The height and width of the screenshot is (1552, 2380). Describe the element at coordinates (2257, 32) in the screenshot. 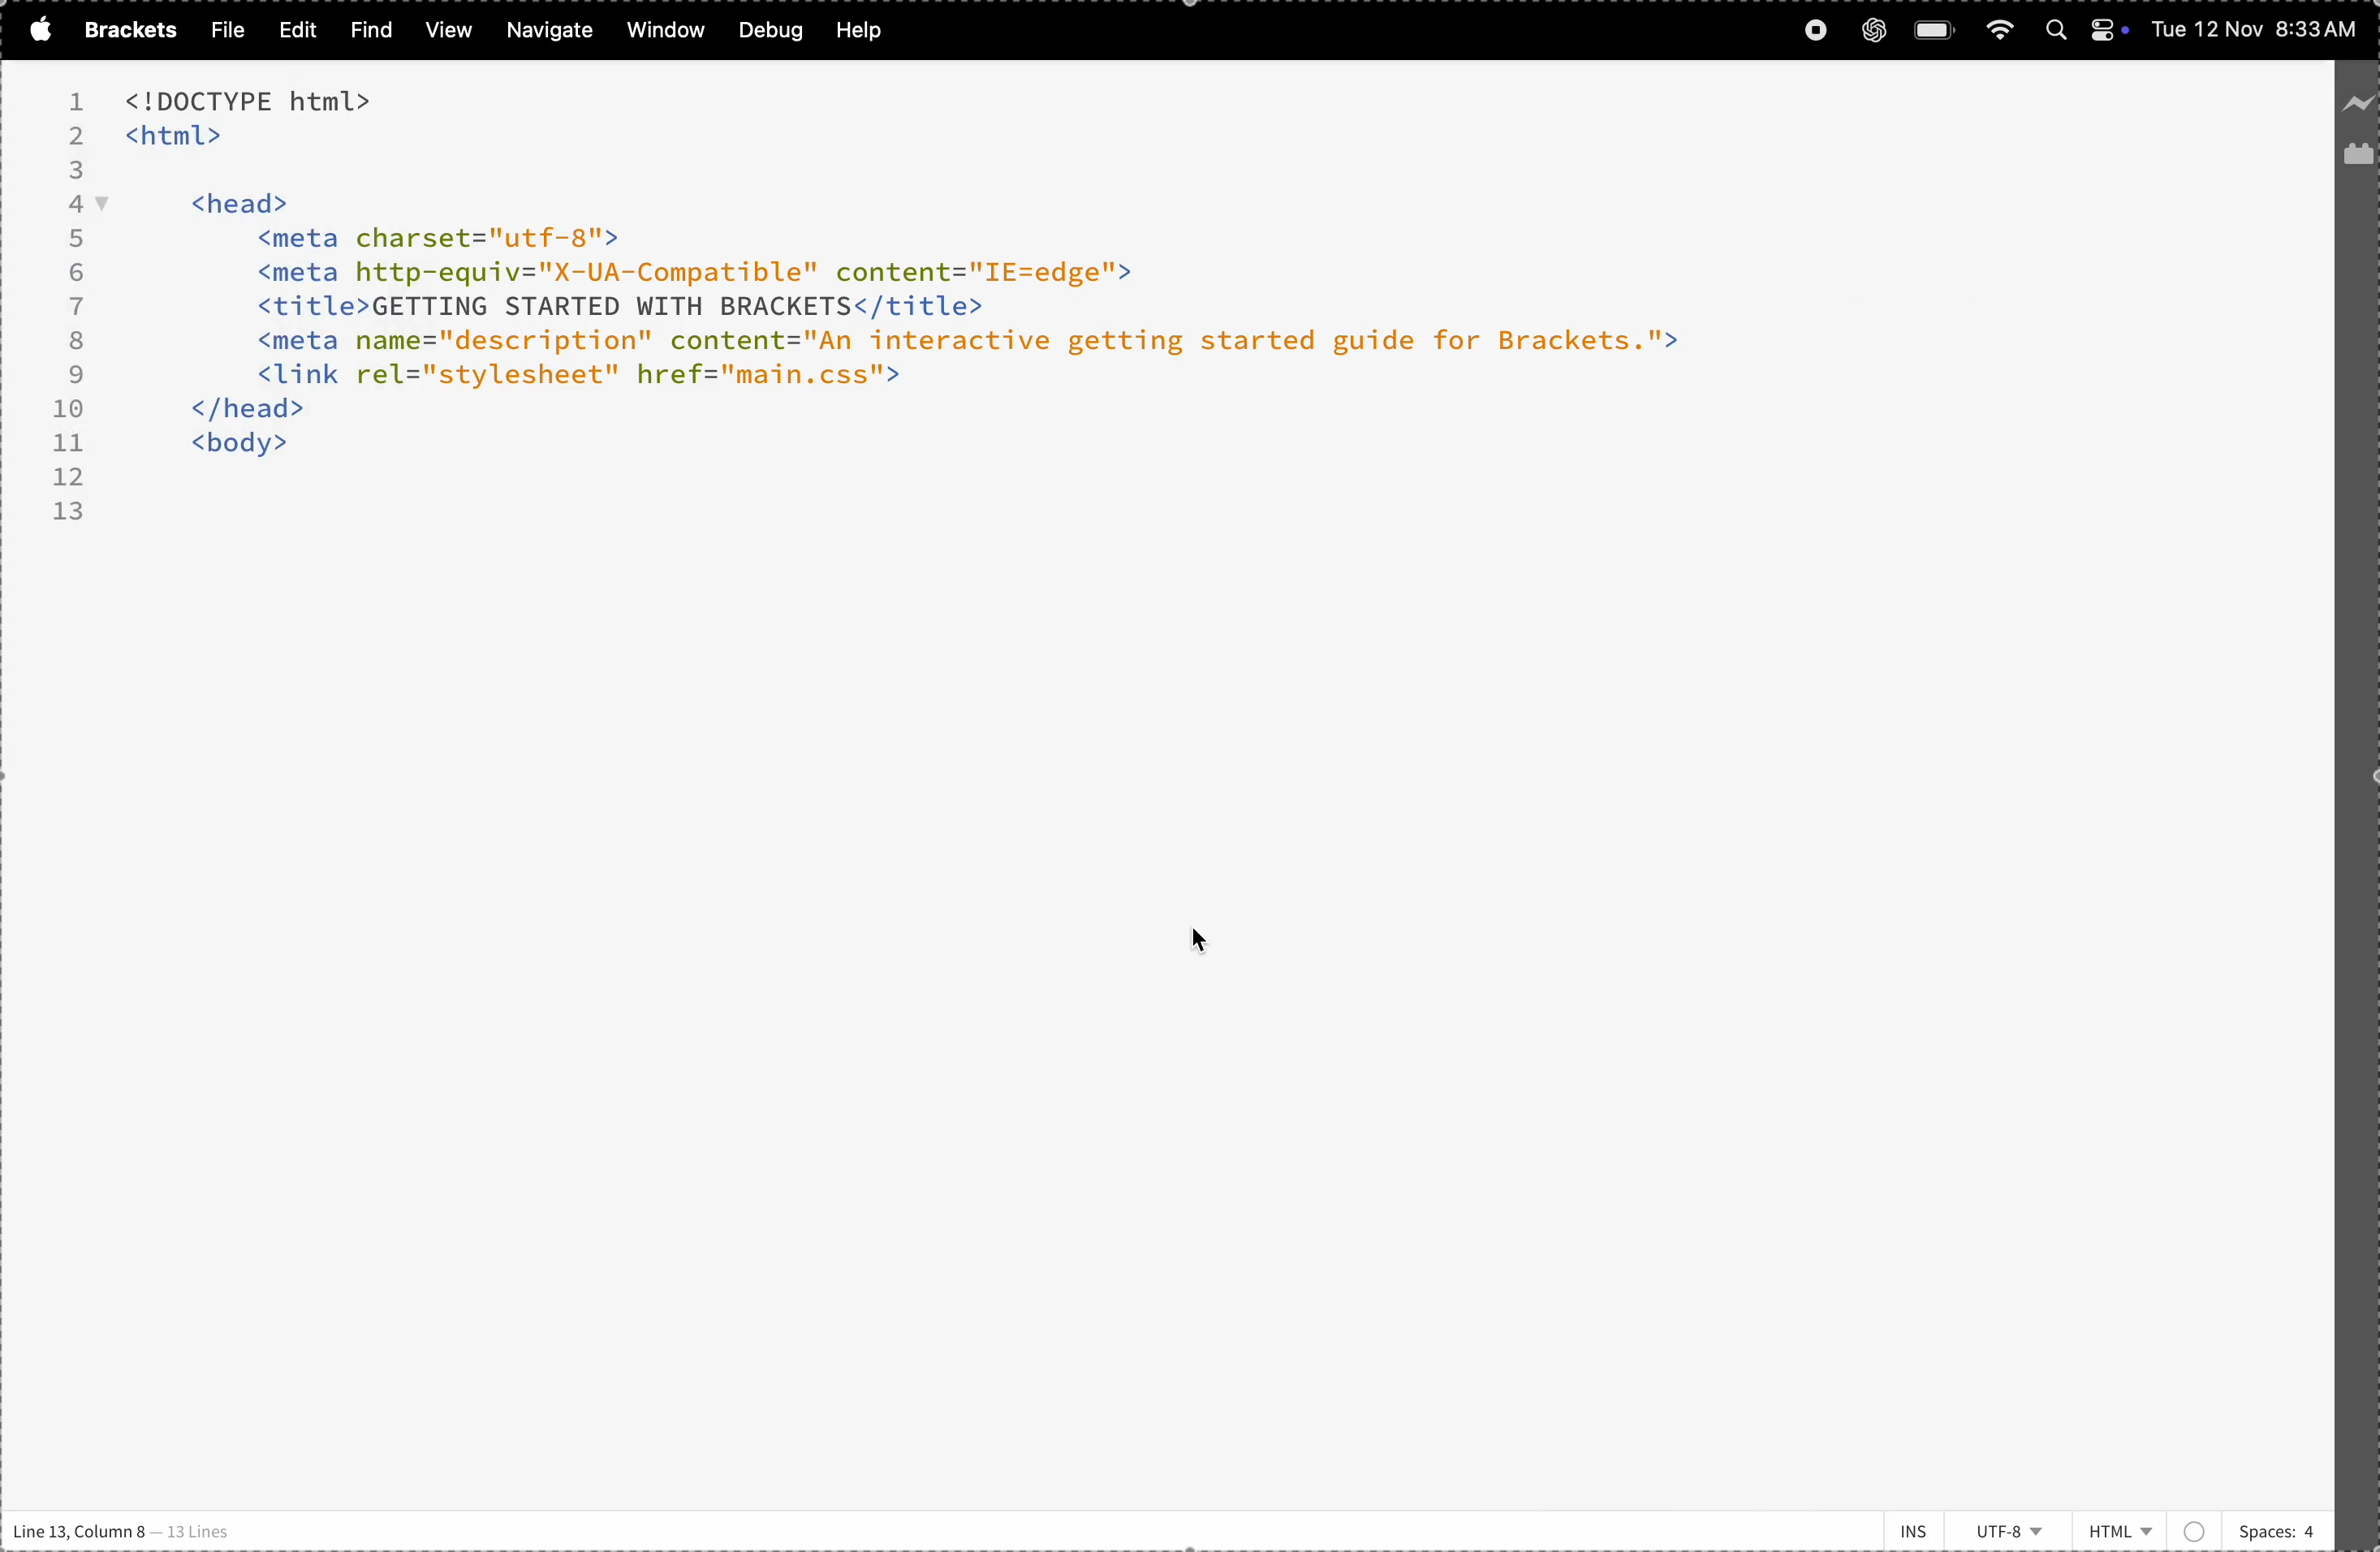

I see `date and time` at that location.